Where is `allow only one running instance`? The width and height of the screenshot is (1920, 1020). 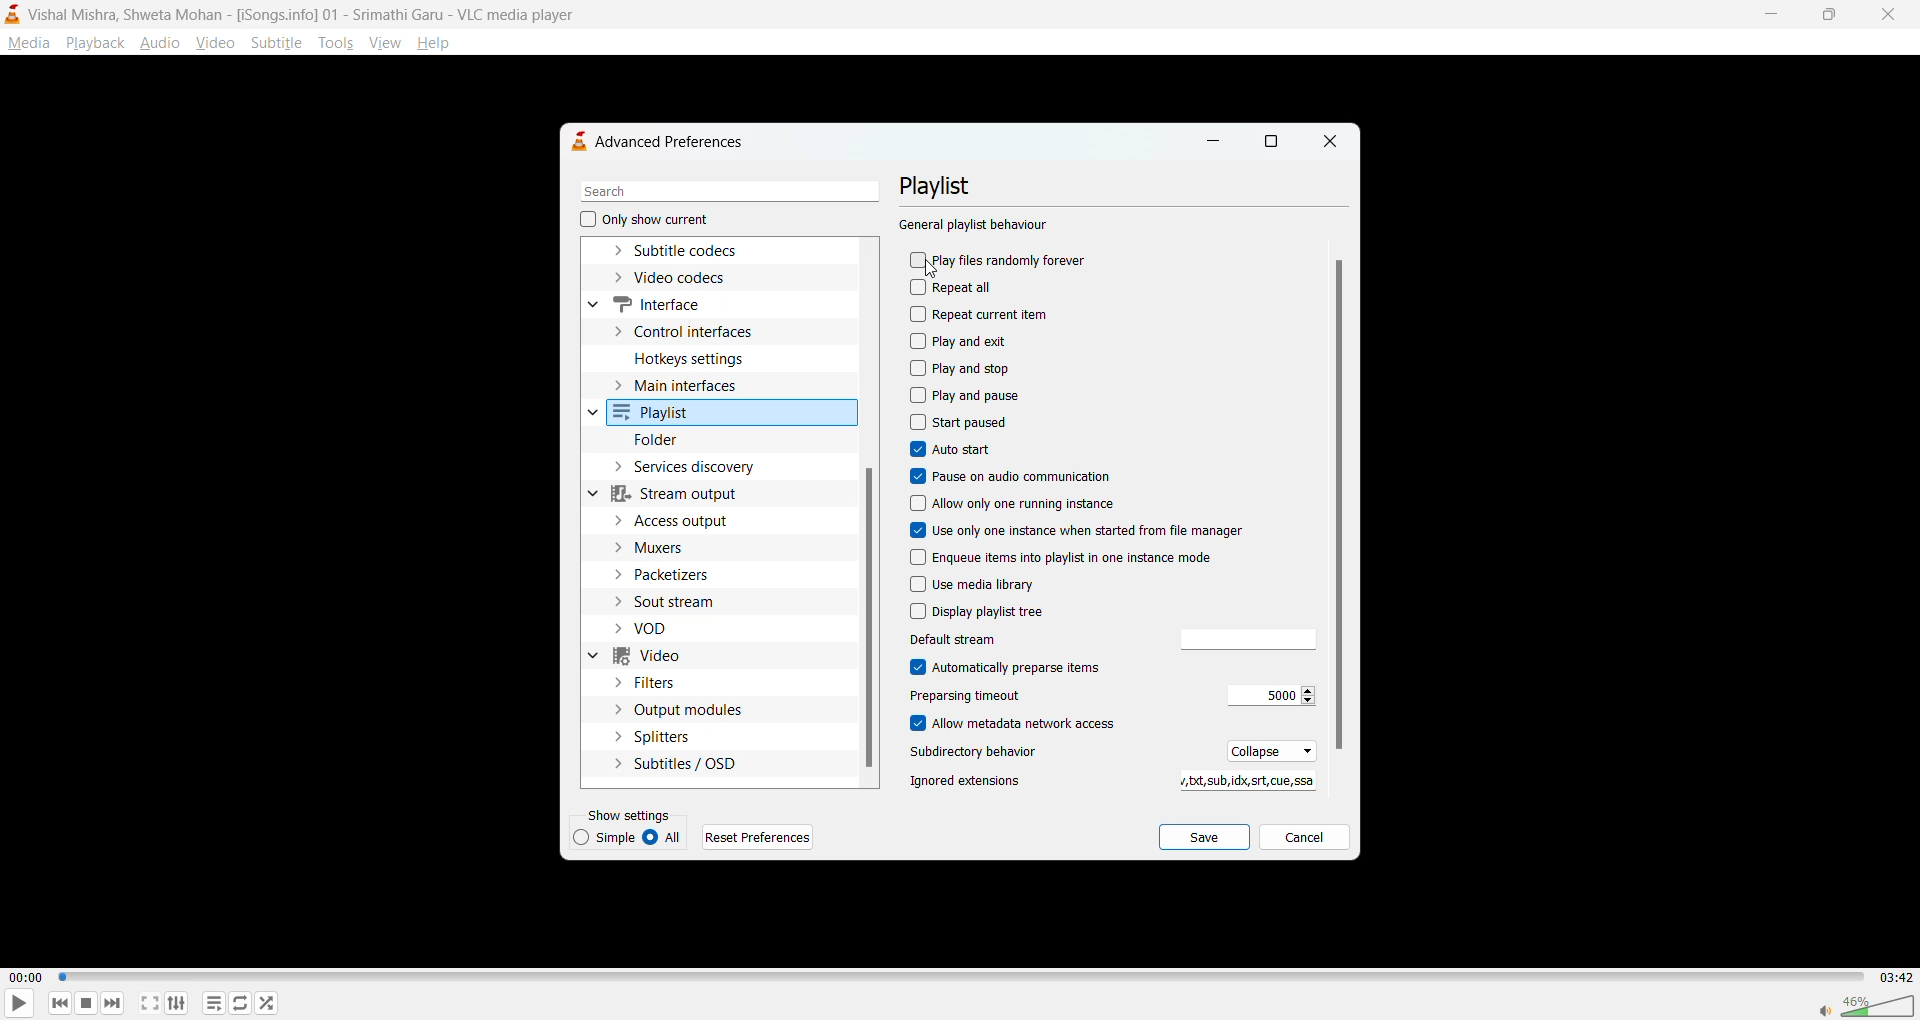
allow only one running instance is located at coordinates (1017, 505).